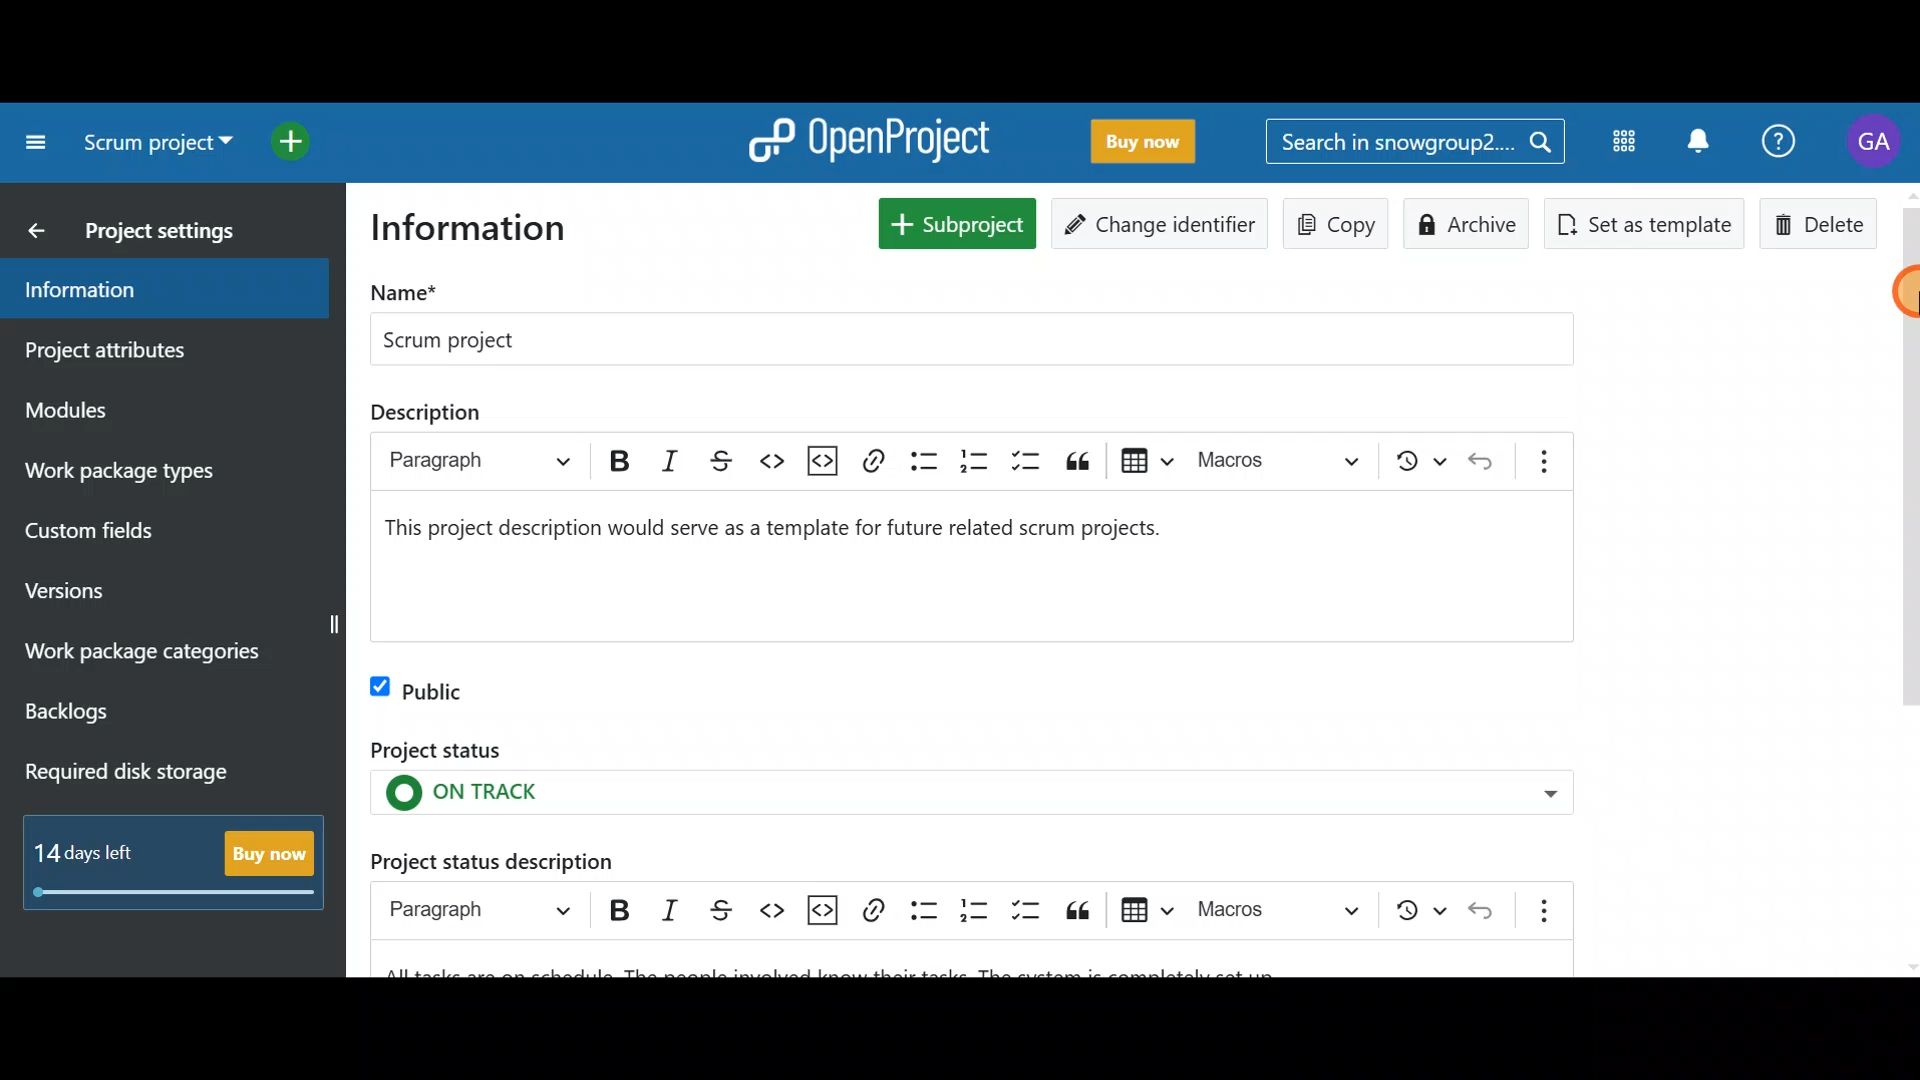  What do you see at coordinates (1538, 910) in the screenshot?
I see `Show more items` at bounding box center [1538, 910].